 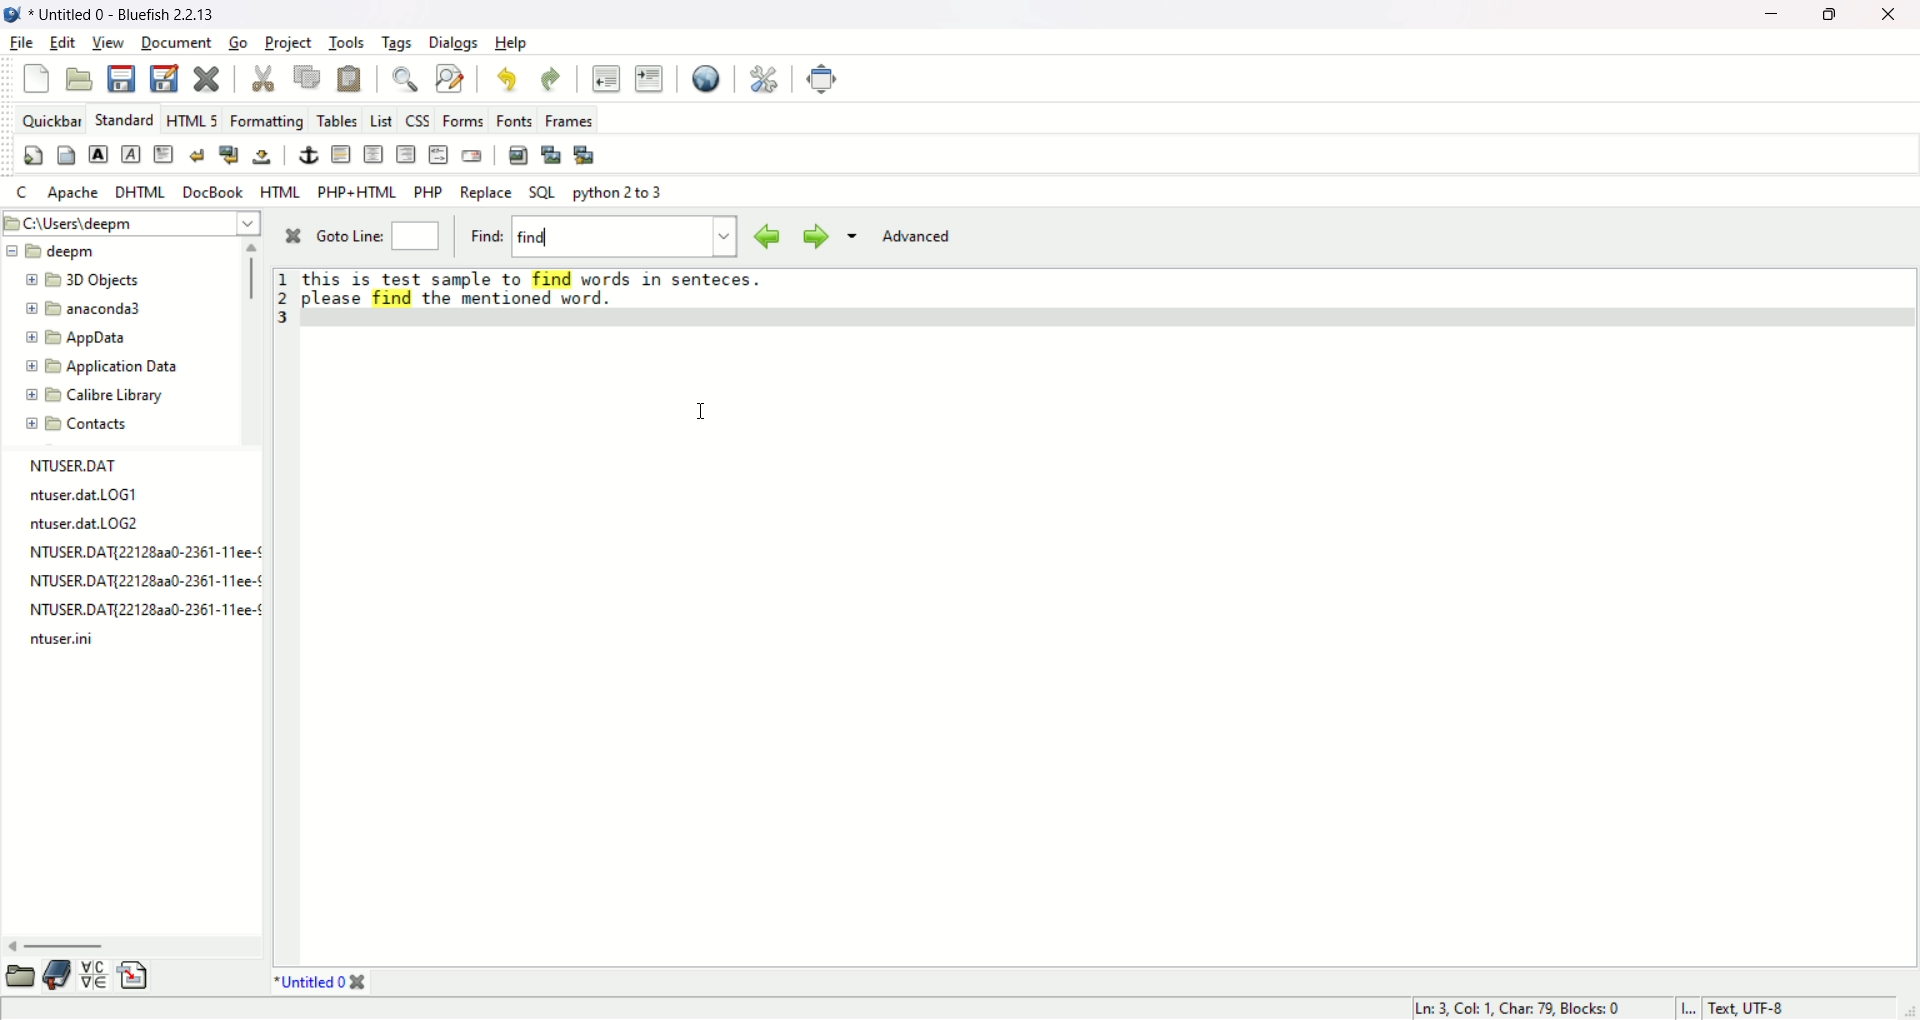 What do you see at coordinates (178, 43) in the screenshot?
I see `document` at bounding box center [178, 43].